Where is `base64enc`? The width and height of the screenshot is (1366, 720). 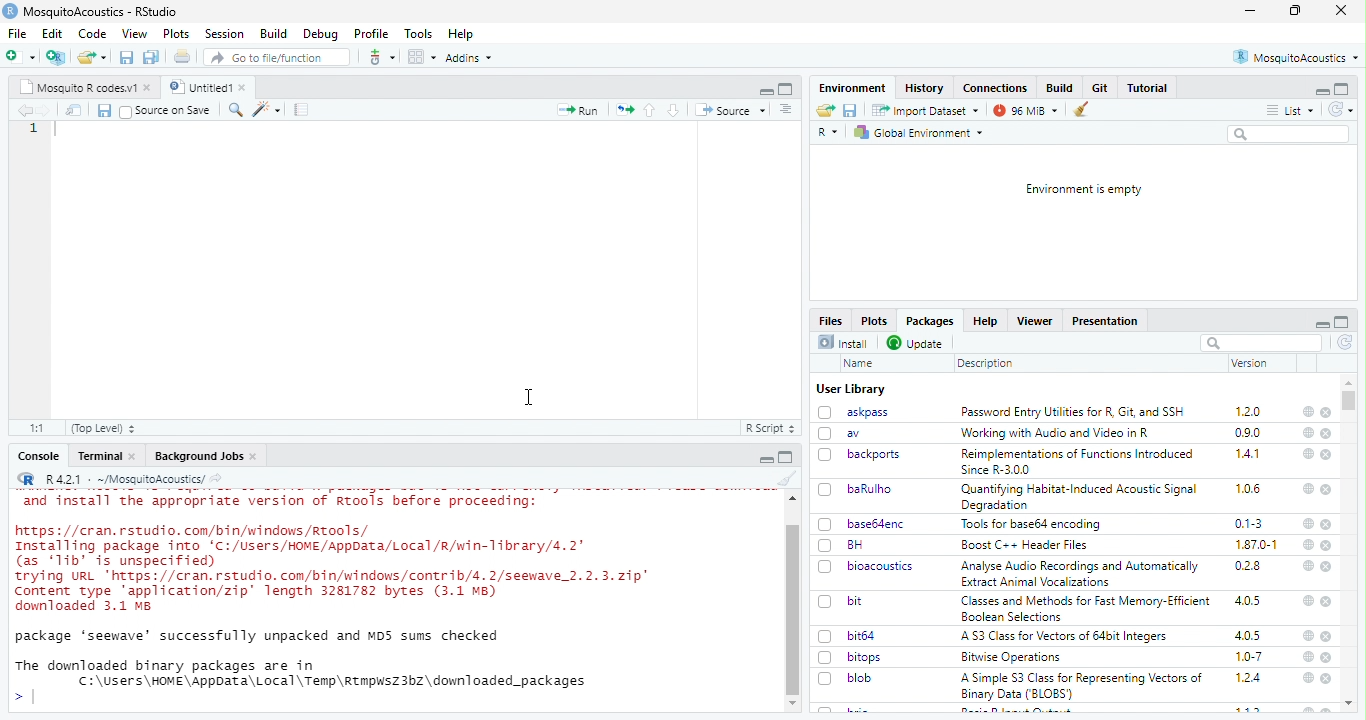 base64enc is located at coordinates (879, 524).